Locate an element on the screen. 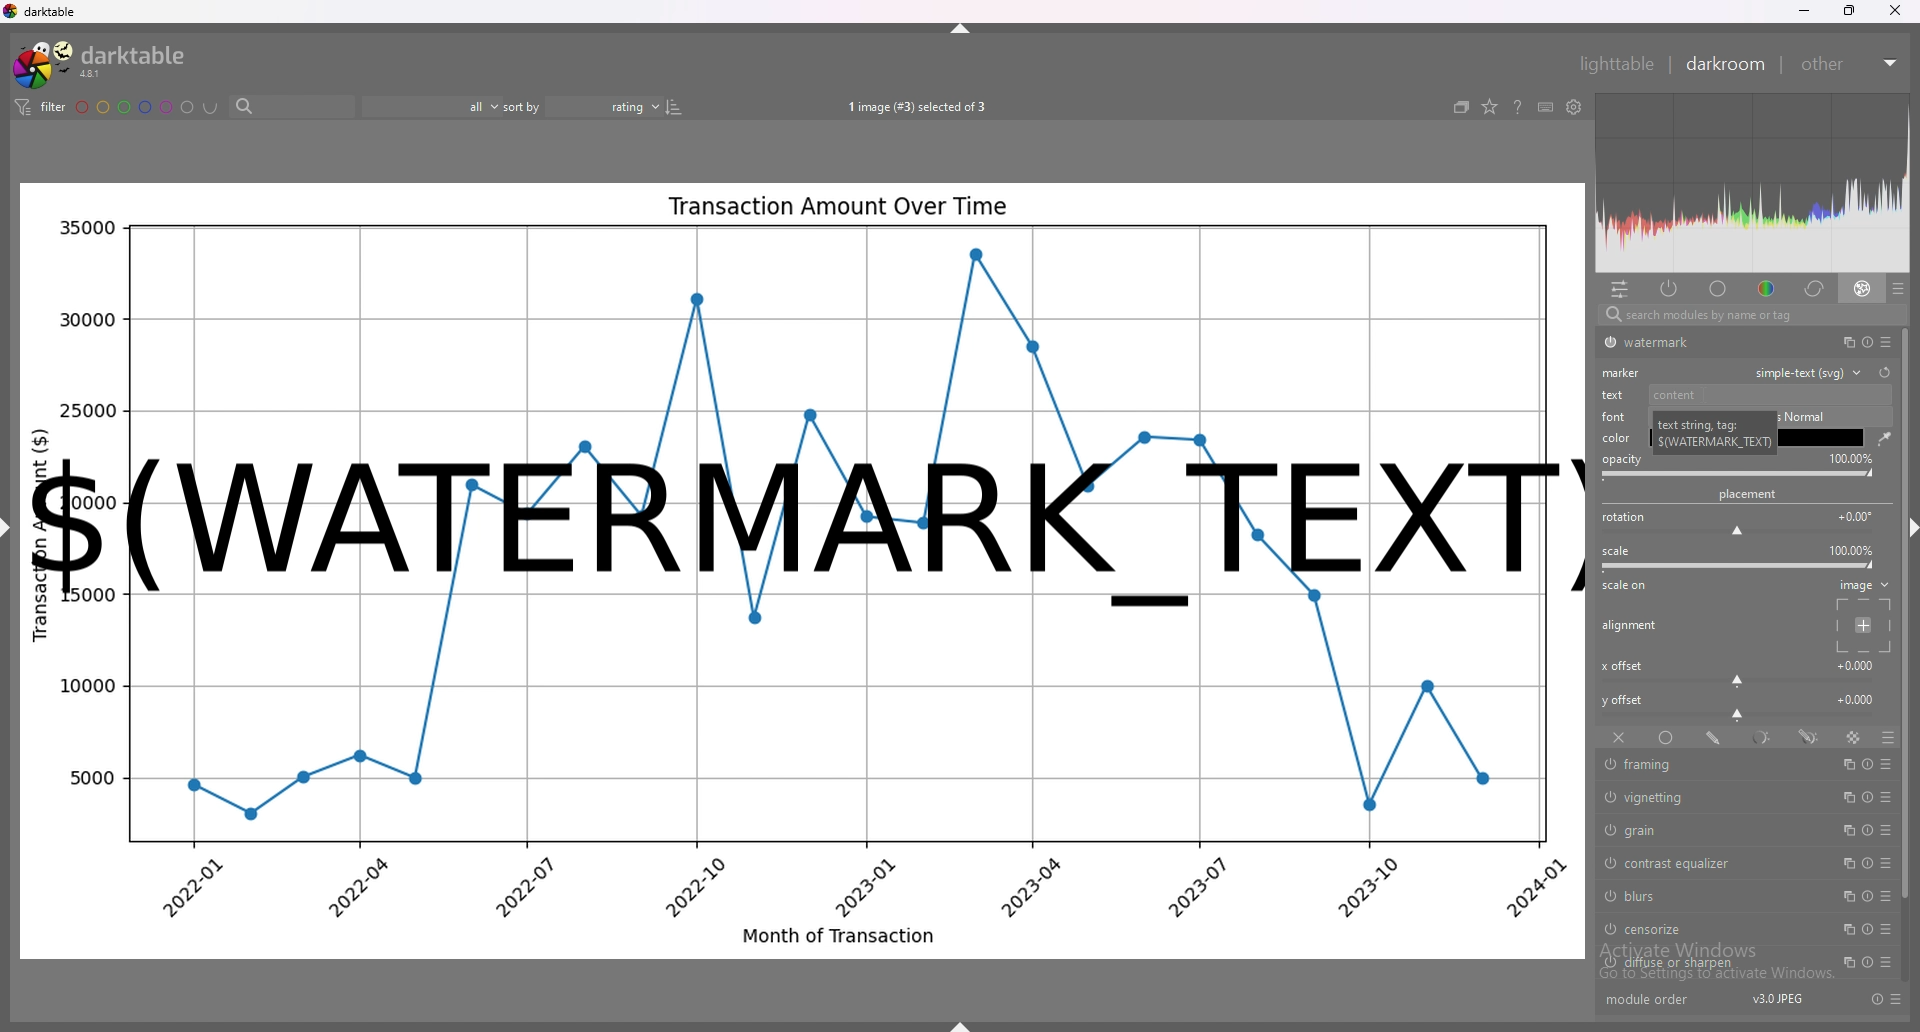  scale bar is located at coordinates (1740, 565).